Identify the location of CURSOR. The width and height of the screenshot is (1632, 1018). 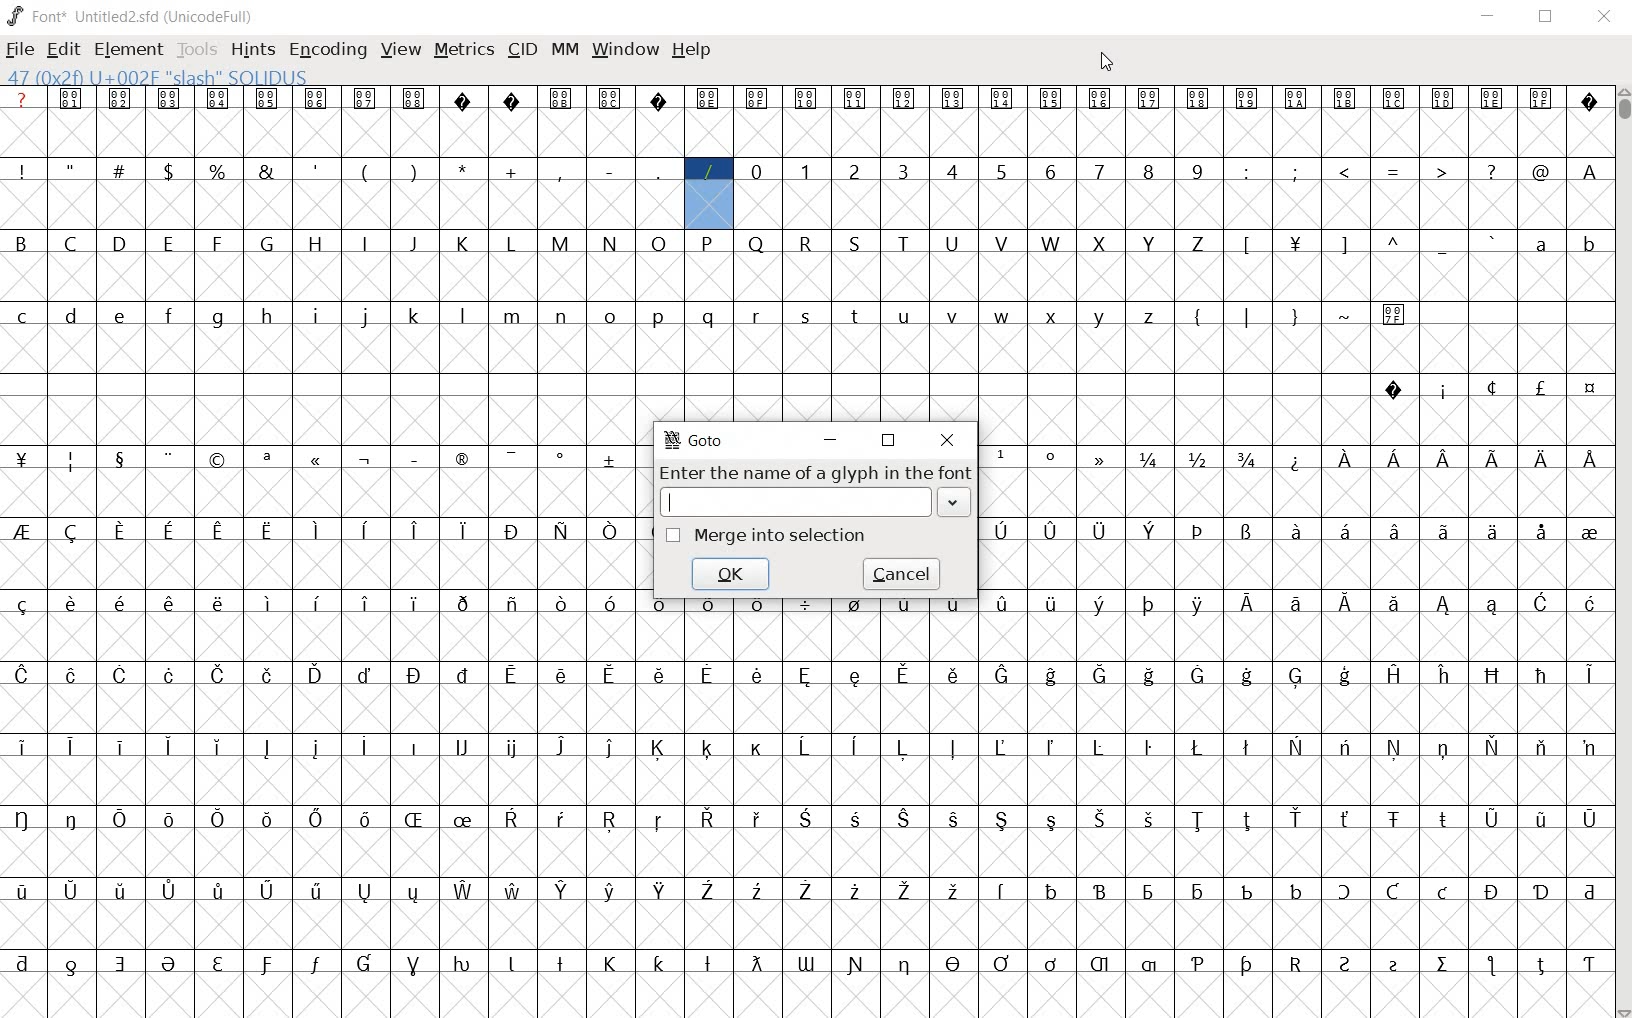
(1108, 61).